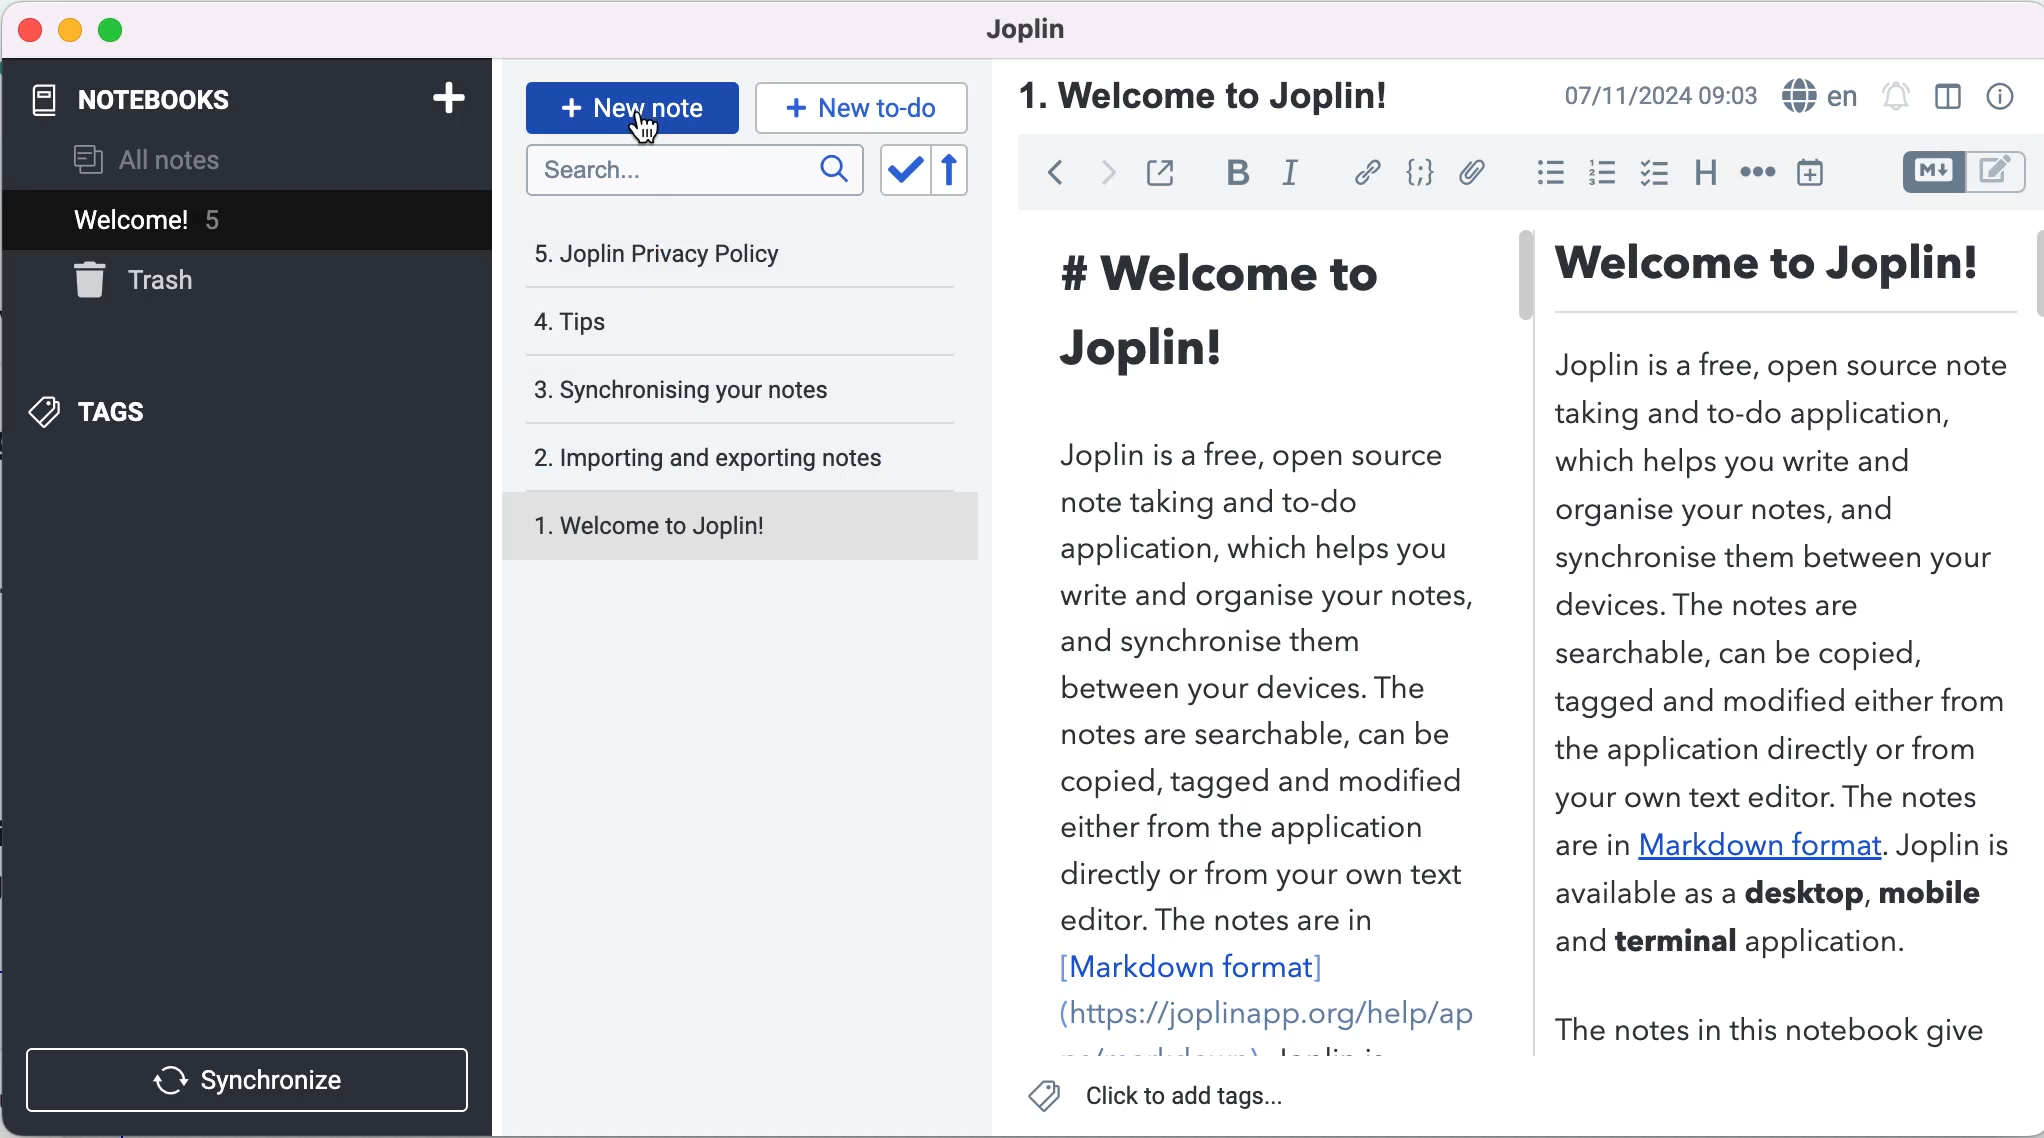 This screenshot has height=1138, width=2044. Describe the element at coordinates (174, 158) in the screenshot. I see `all notes` at that location.